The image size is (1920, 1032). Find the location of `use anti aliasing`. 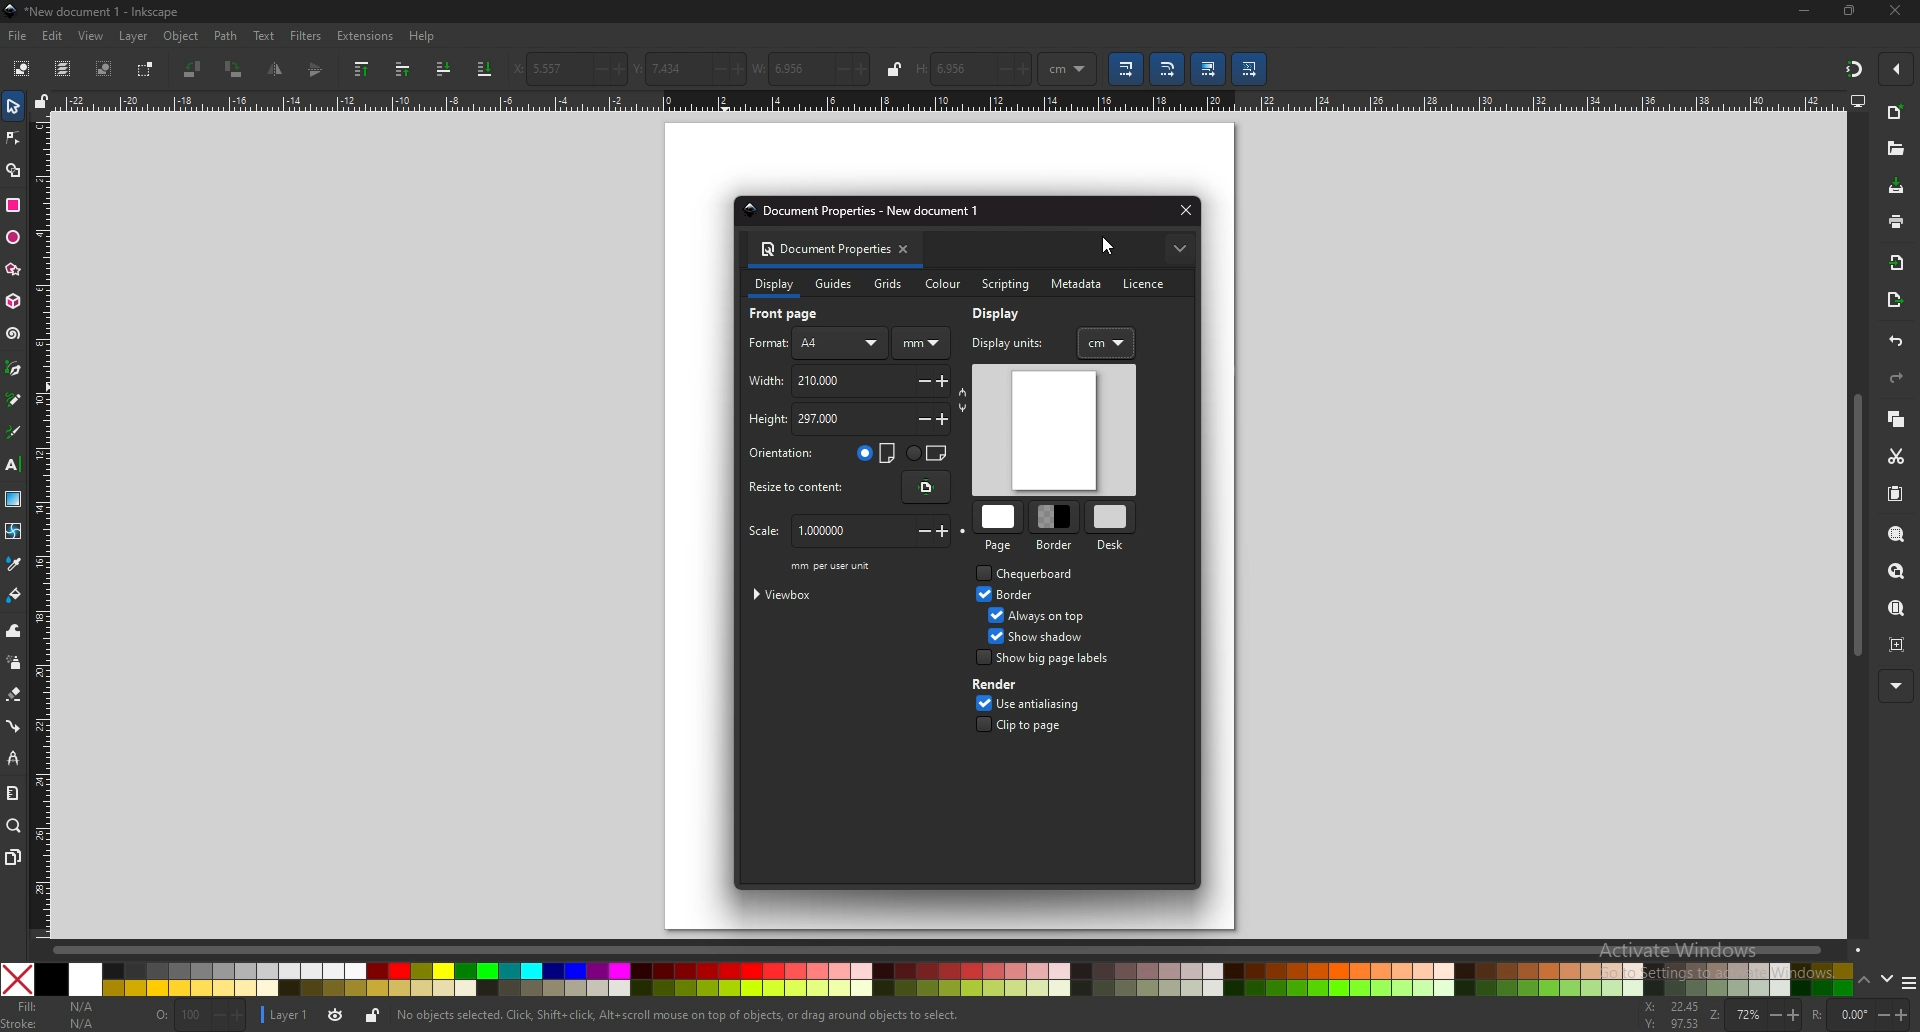

use anti aliasing is located at coordinates (1061, 703).